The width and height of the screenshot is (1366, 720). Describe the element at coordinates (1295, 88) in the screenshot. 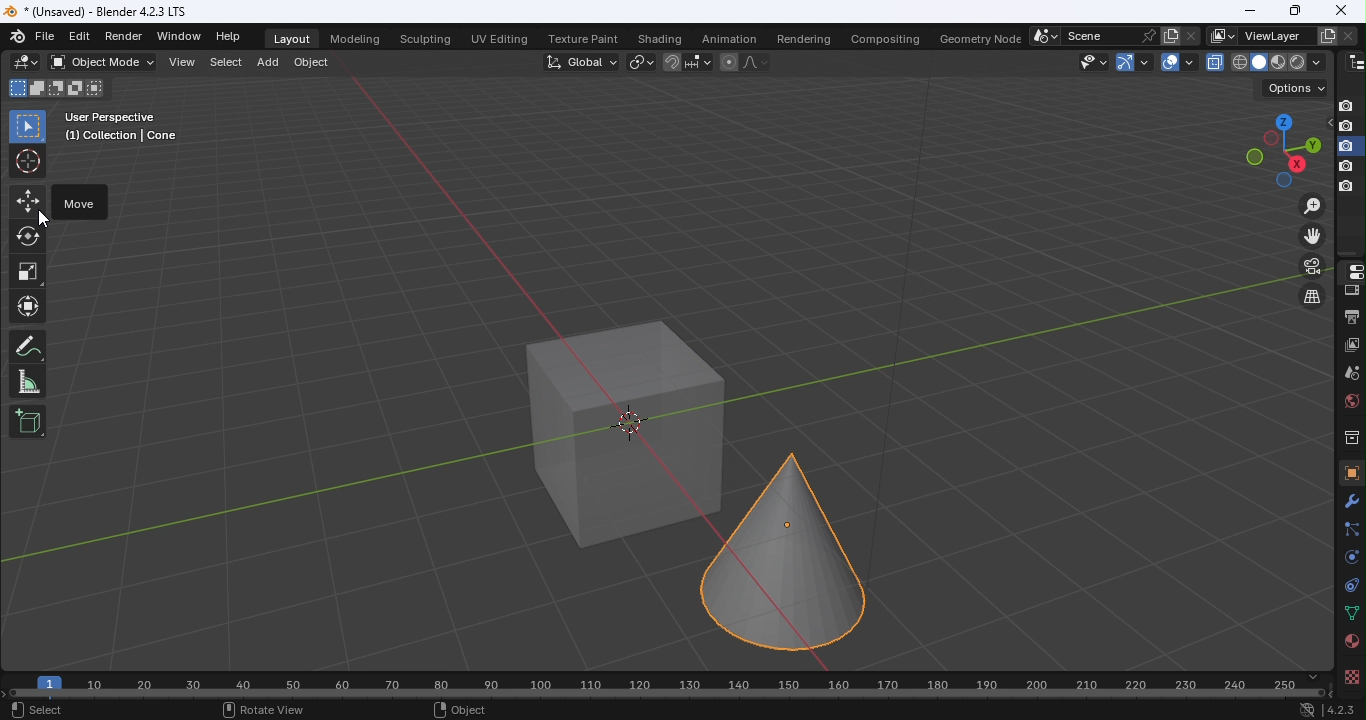

I see `Drop down menu` at that location.